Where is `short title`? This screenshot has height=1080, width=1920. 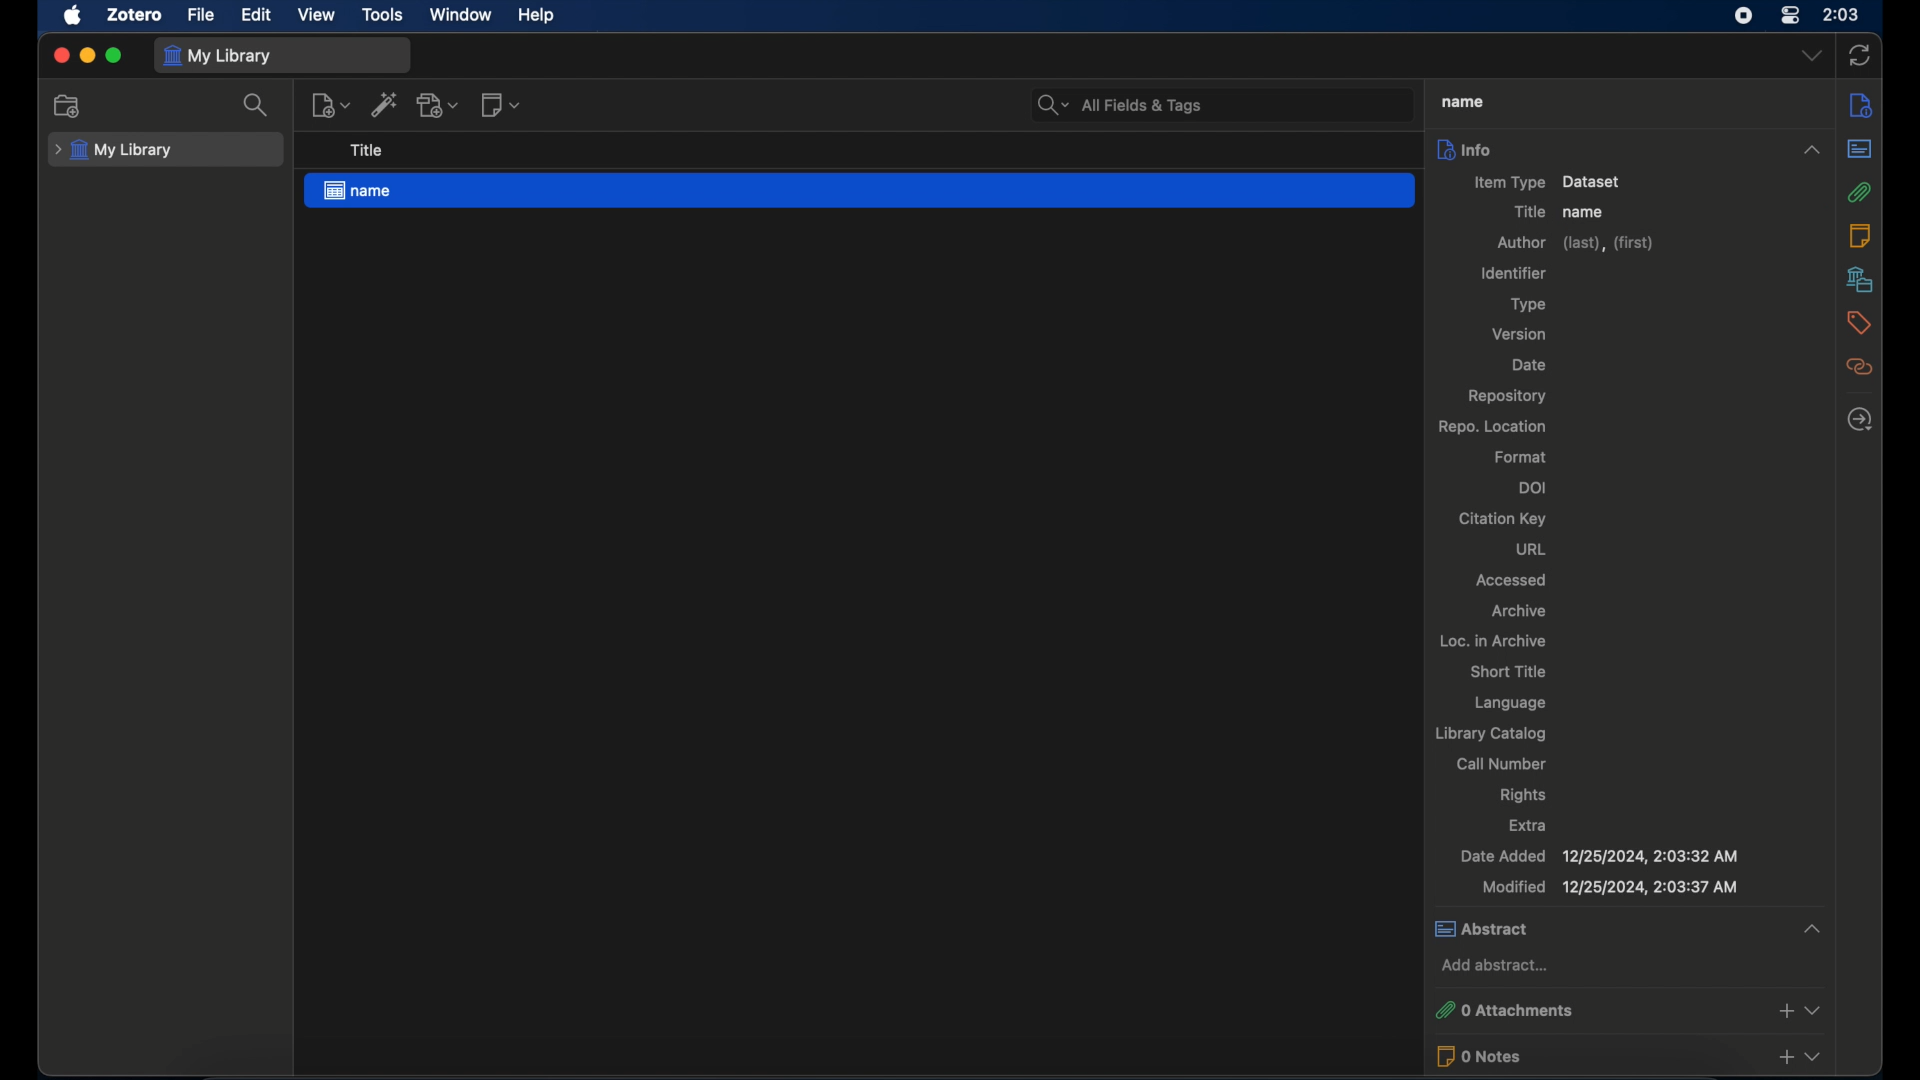
short title is located at coordinates (1510, 671).